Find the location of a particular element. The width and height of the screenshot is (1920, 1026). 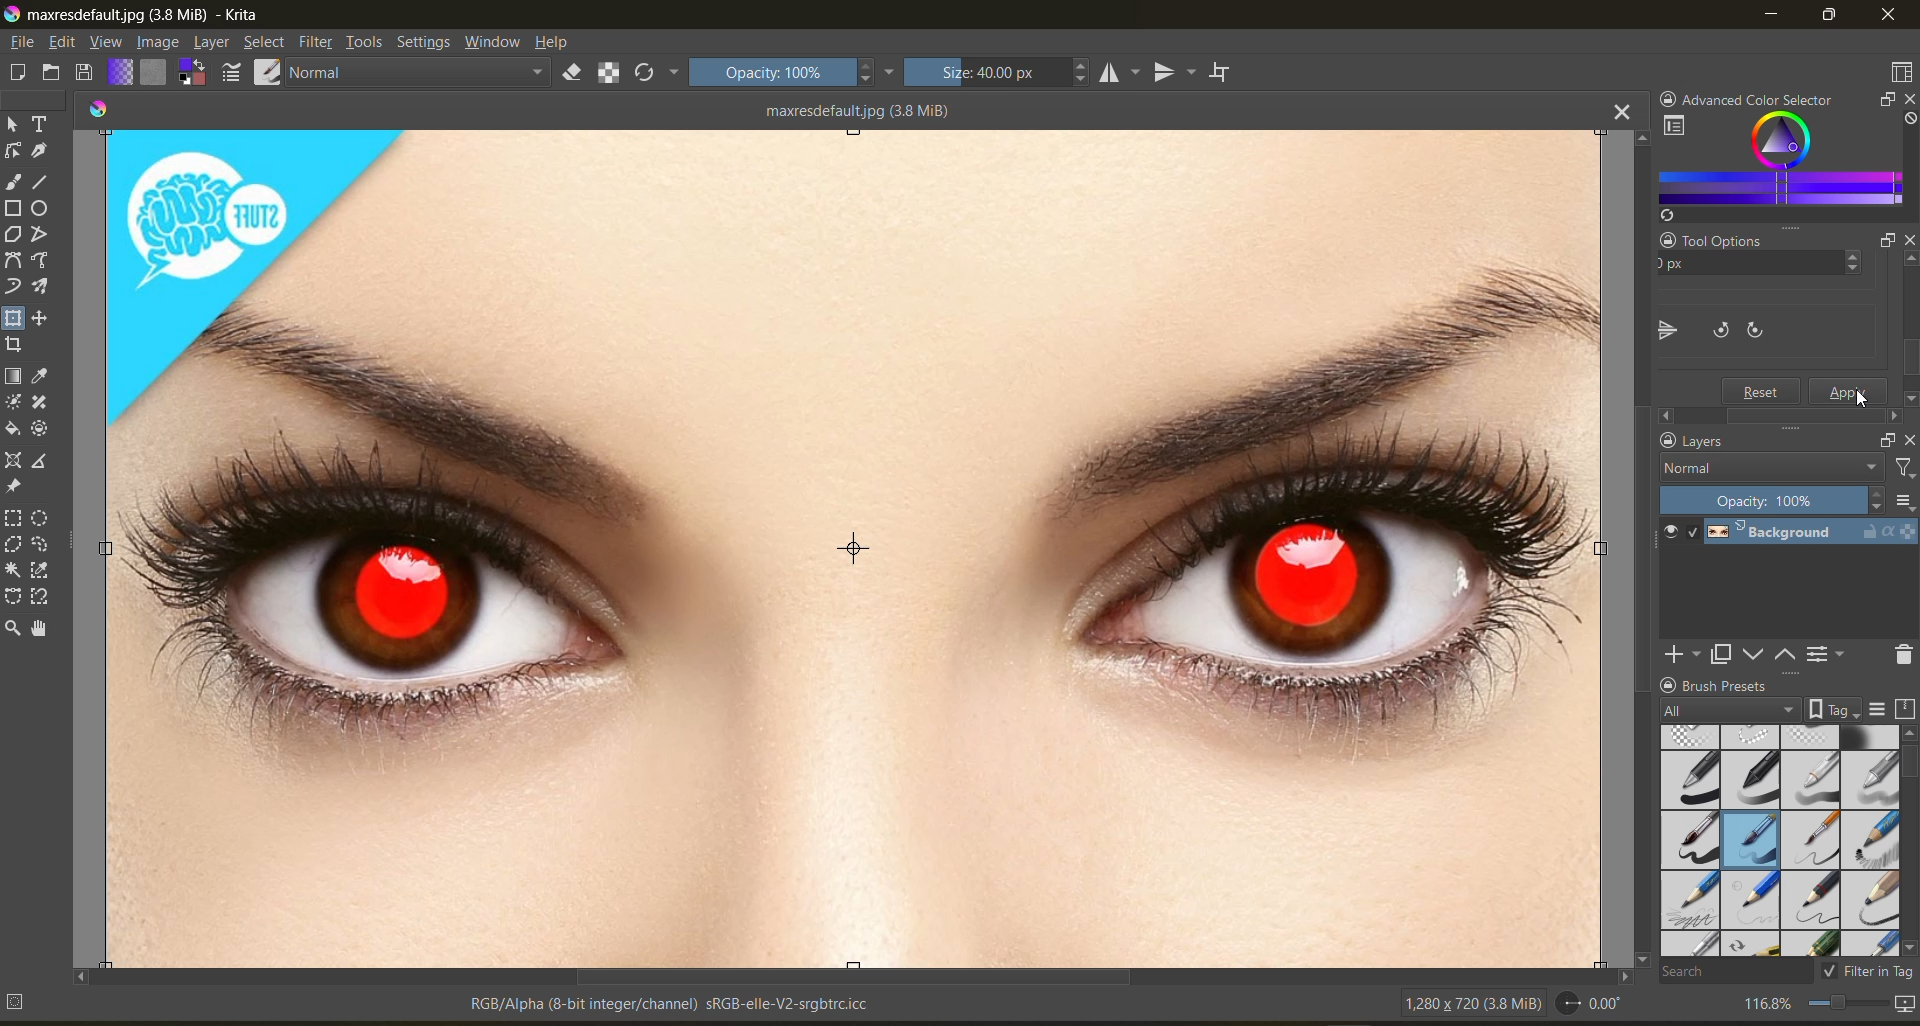

tag is located at coordinates (1728, 708).